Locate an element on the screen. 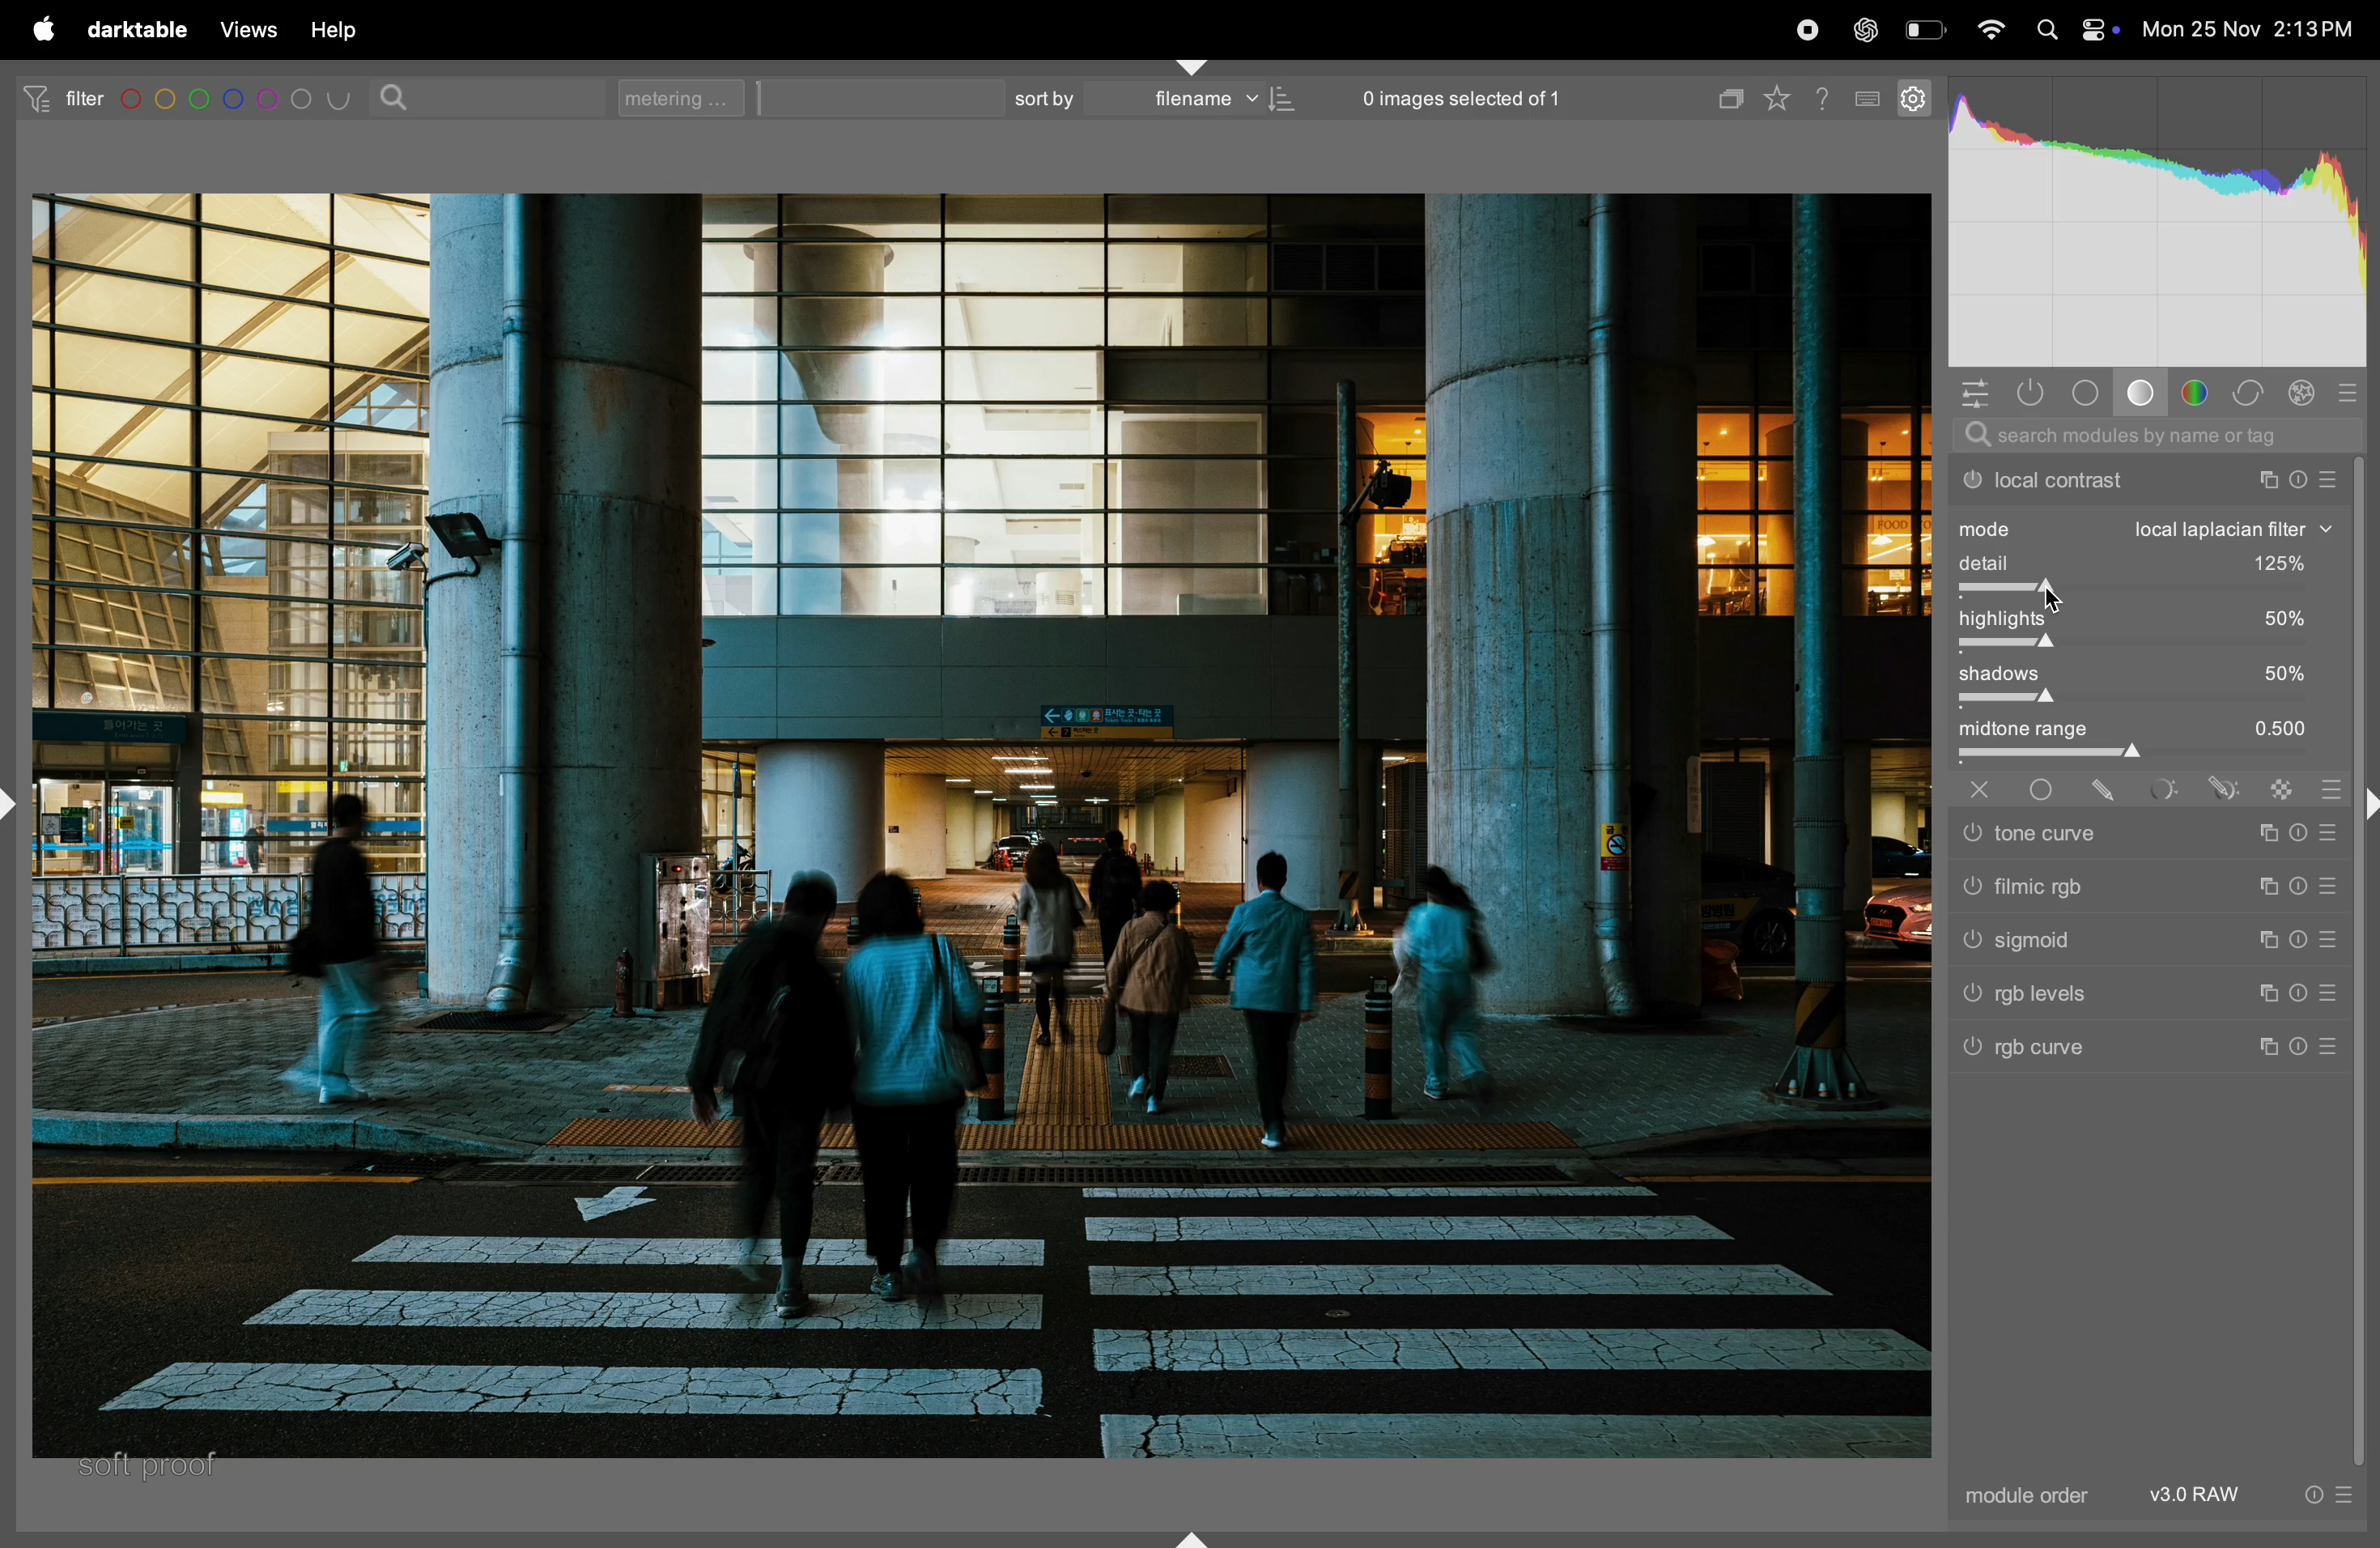 The width and height of the screenshot is (2380, 1548). rgb levels switched off is located at coordinates (1970, 997).